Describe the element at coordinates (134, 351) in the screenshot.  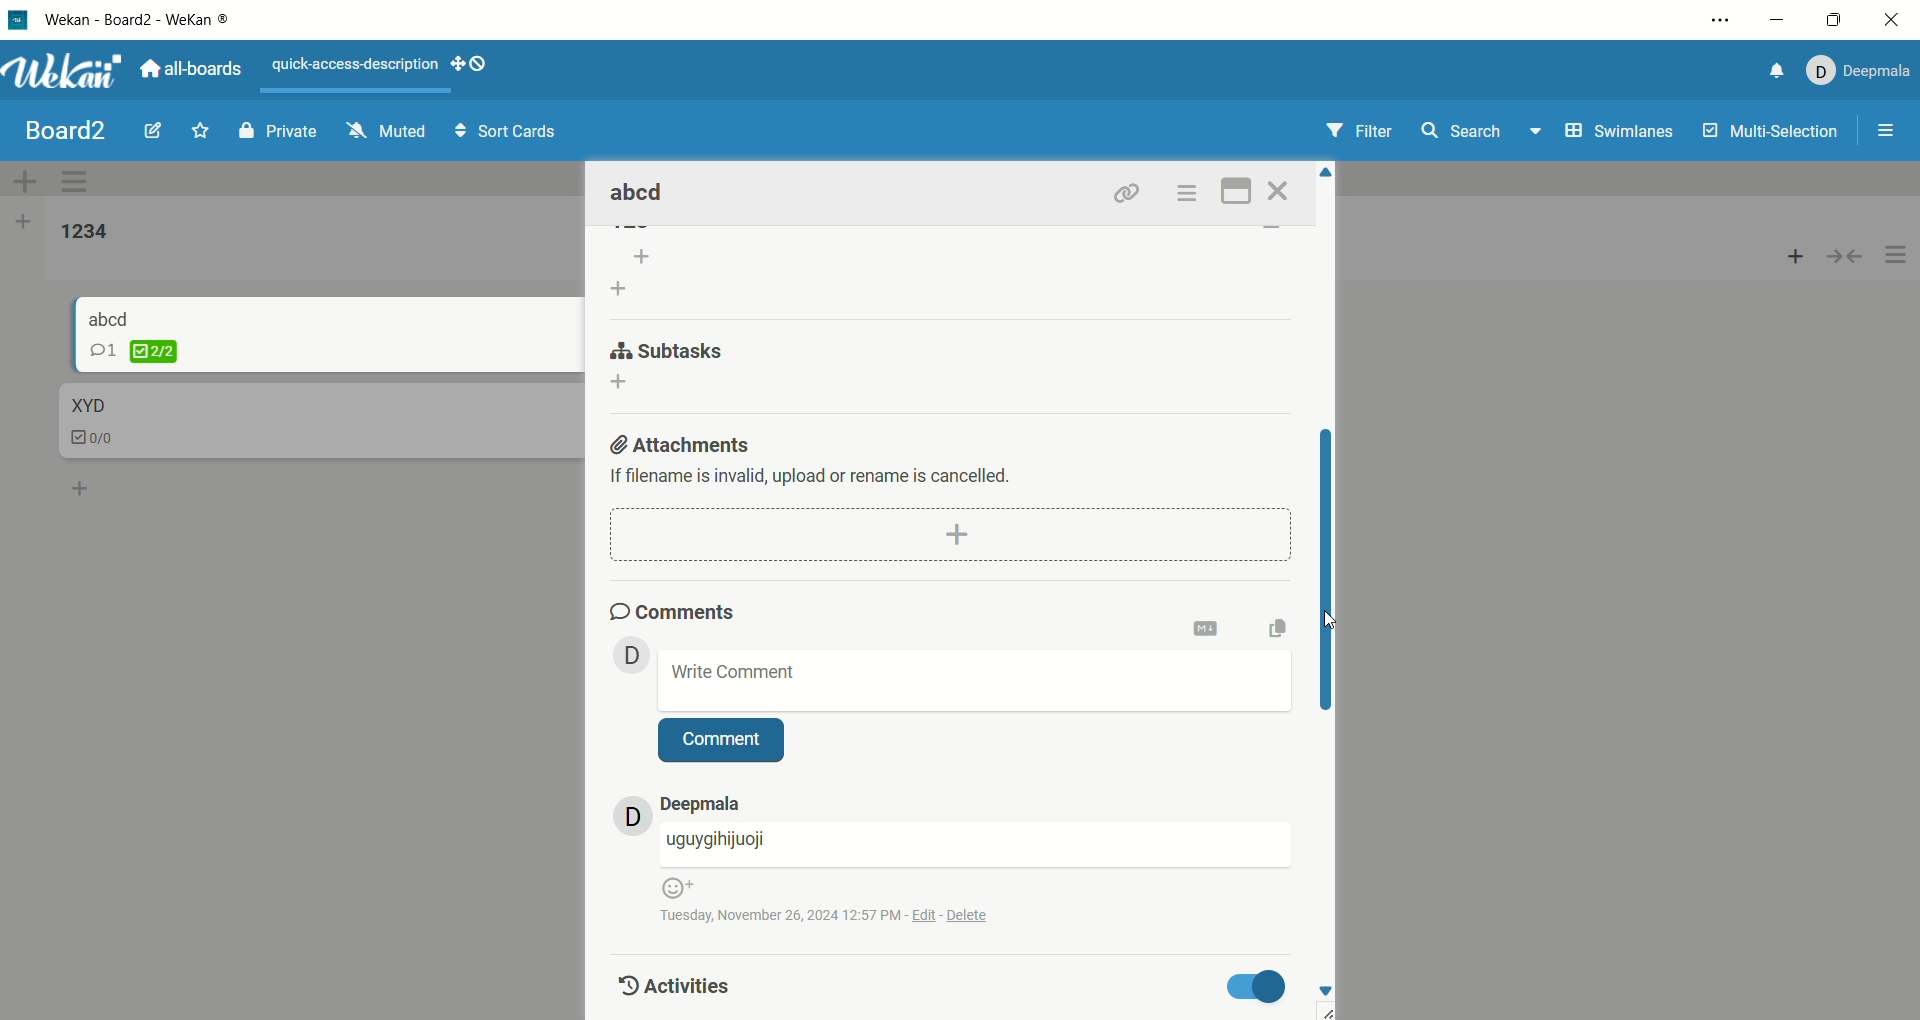
I see `checklist` at that location.